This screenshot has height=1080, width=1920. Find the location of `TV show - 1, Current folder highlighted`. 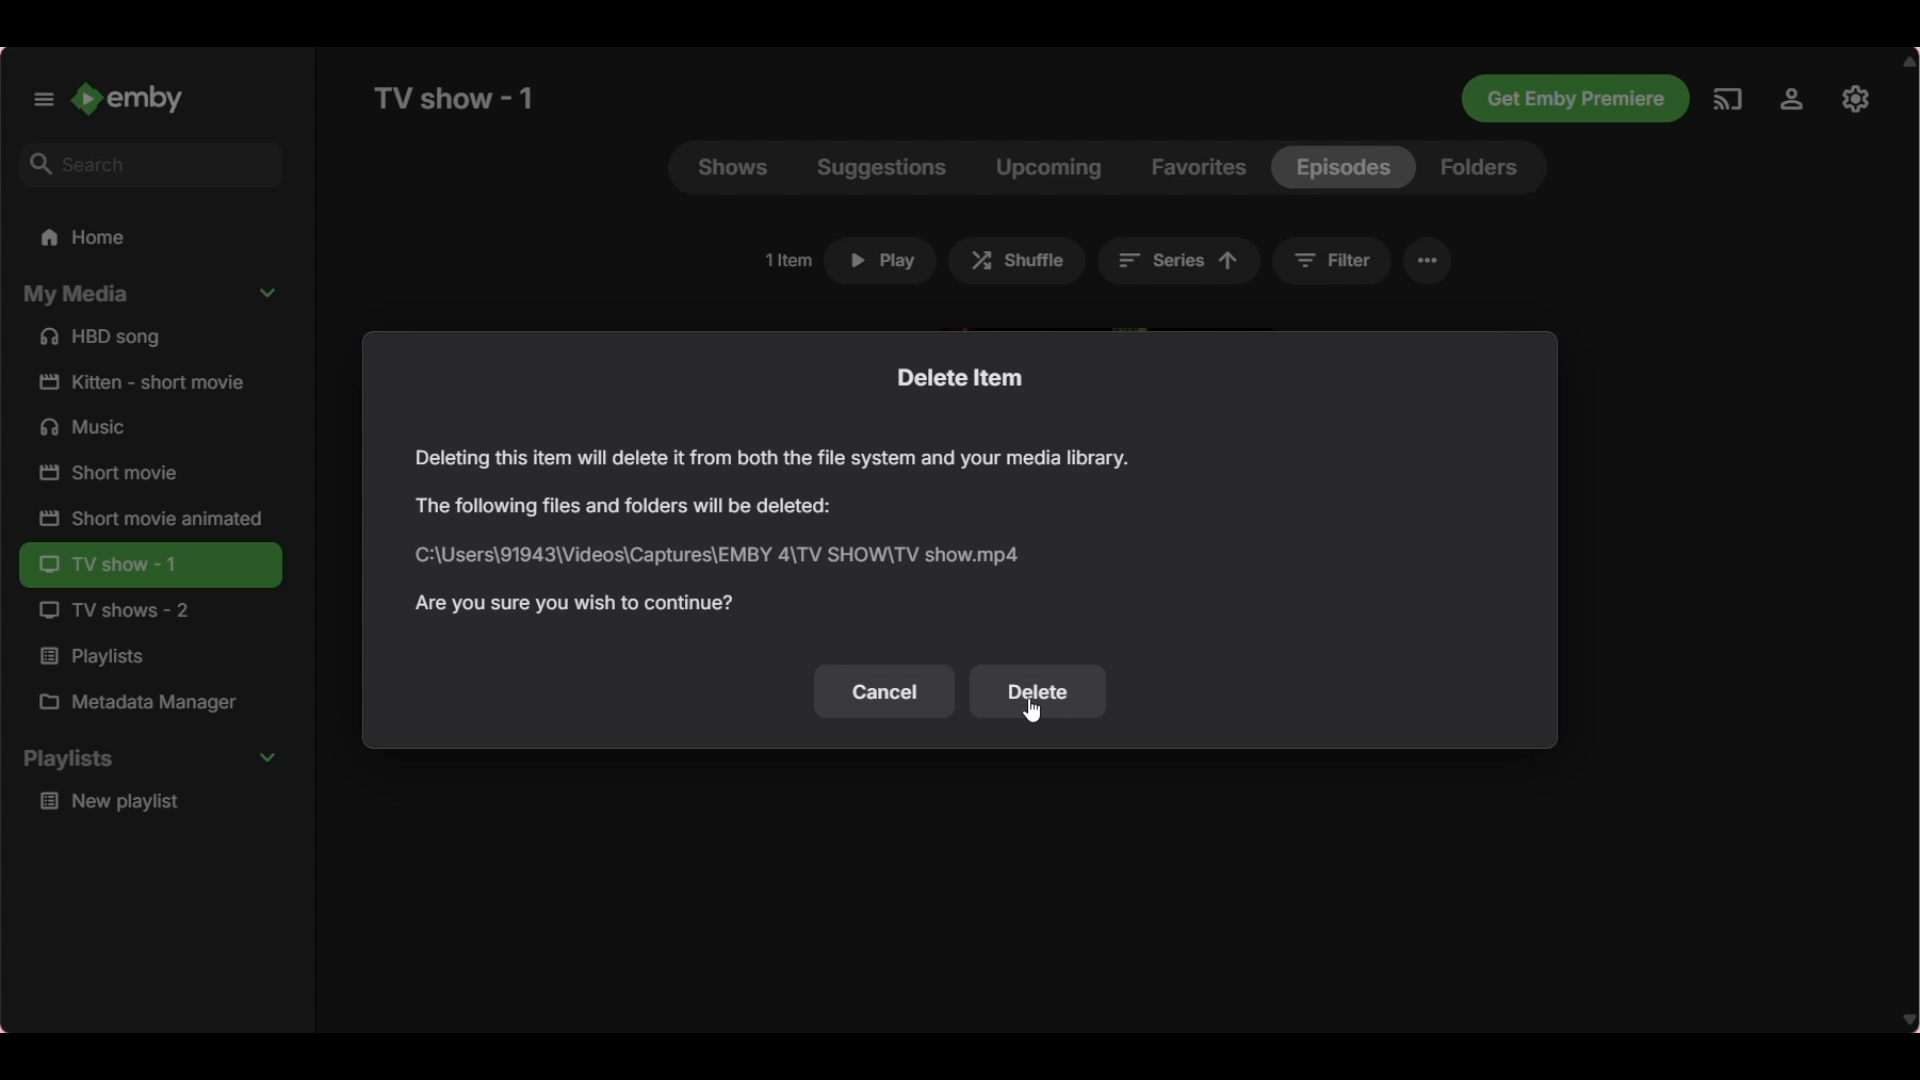

TV show - 1, Current folder highlighted is located at coordinates (150, 566).